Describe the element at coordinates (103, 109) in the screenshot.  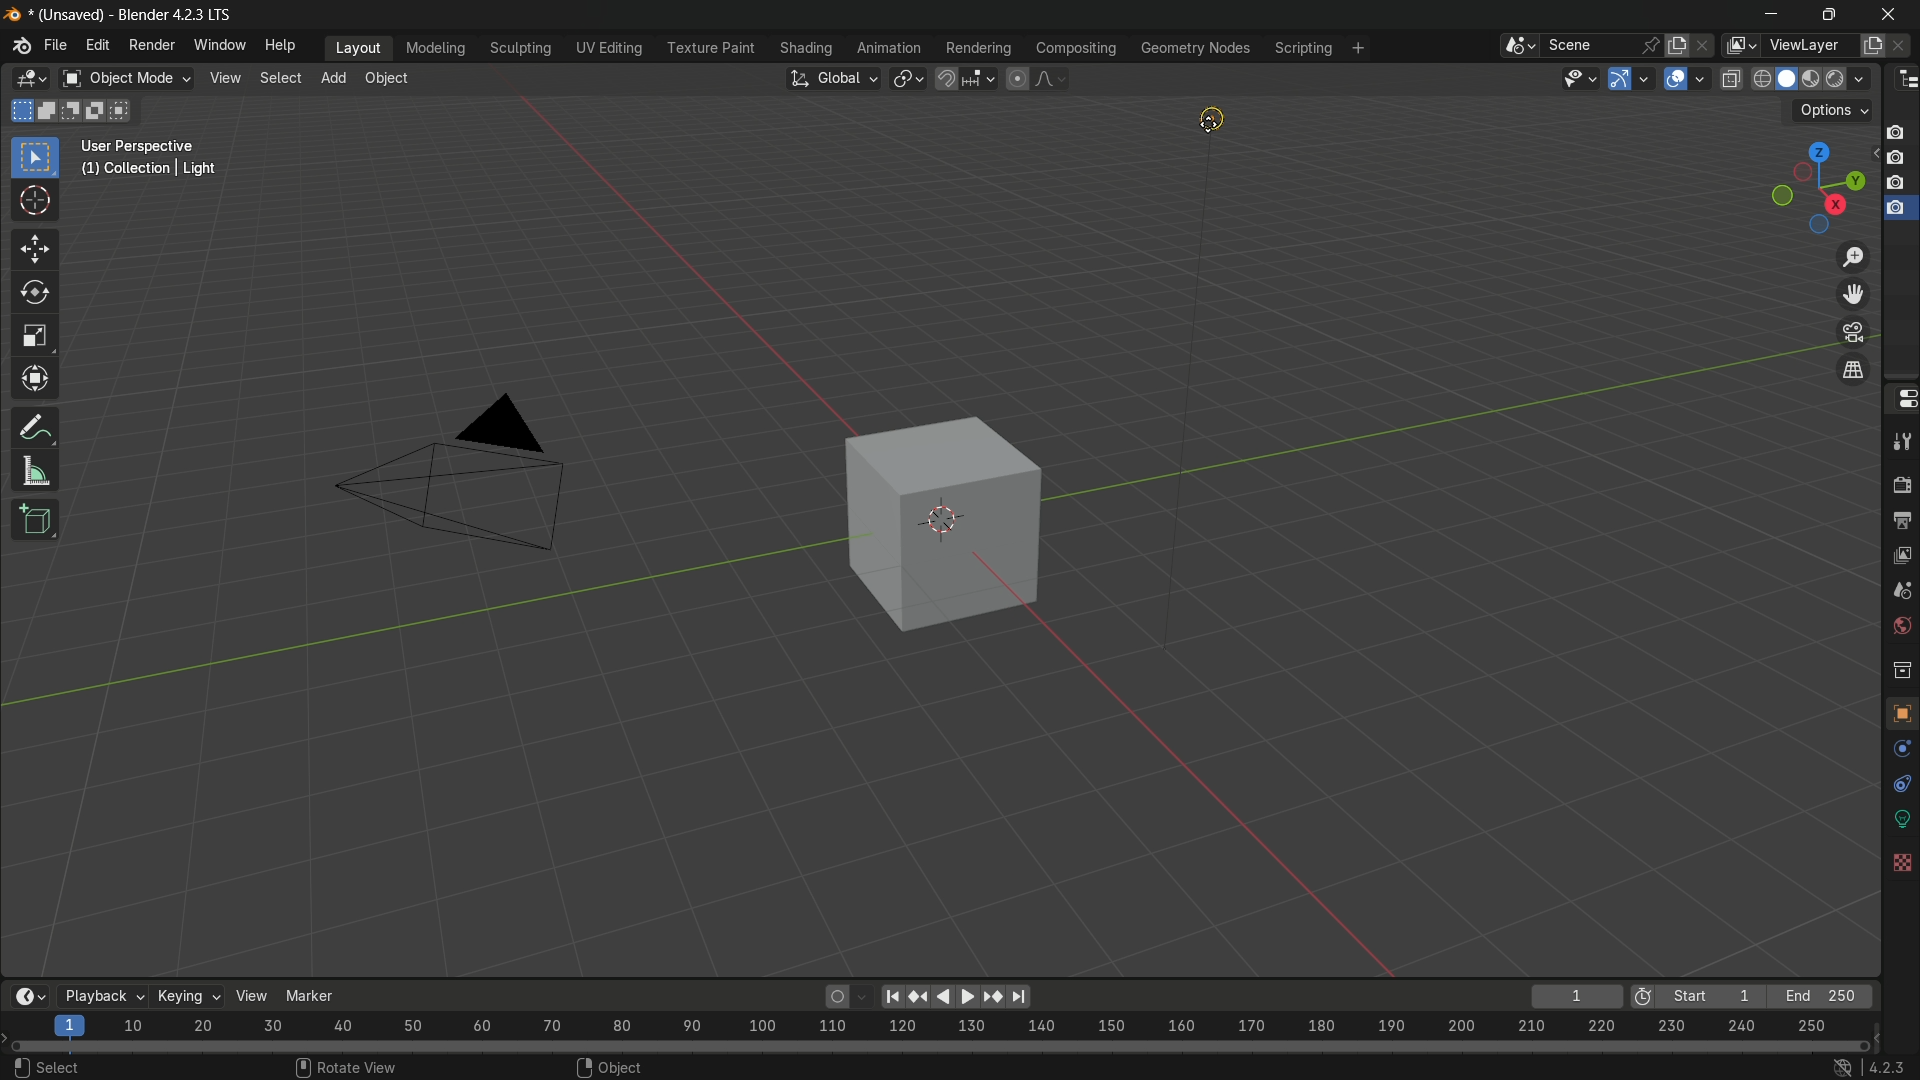
I see `invert selection` at that location.